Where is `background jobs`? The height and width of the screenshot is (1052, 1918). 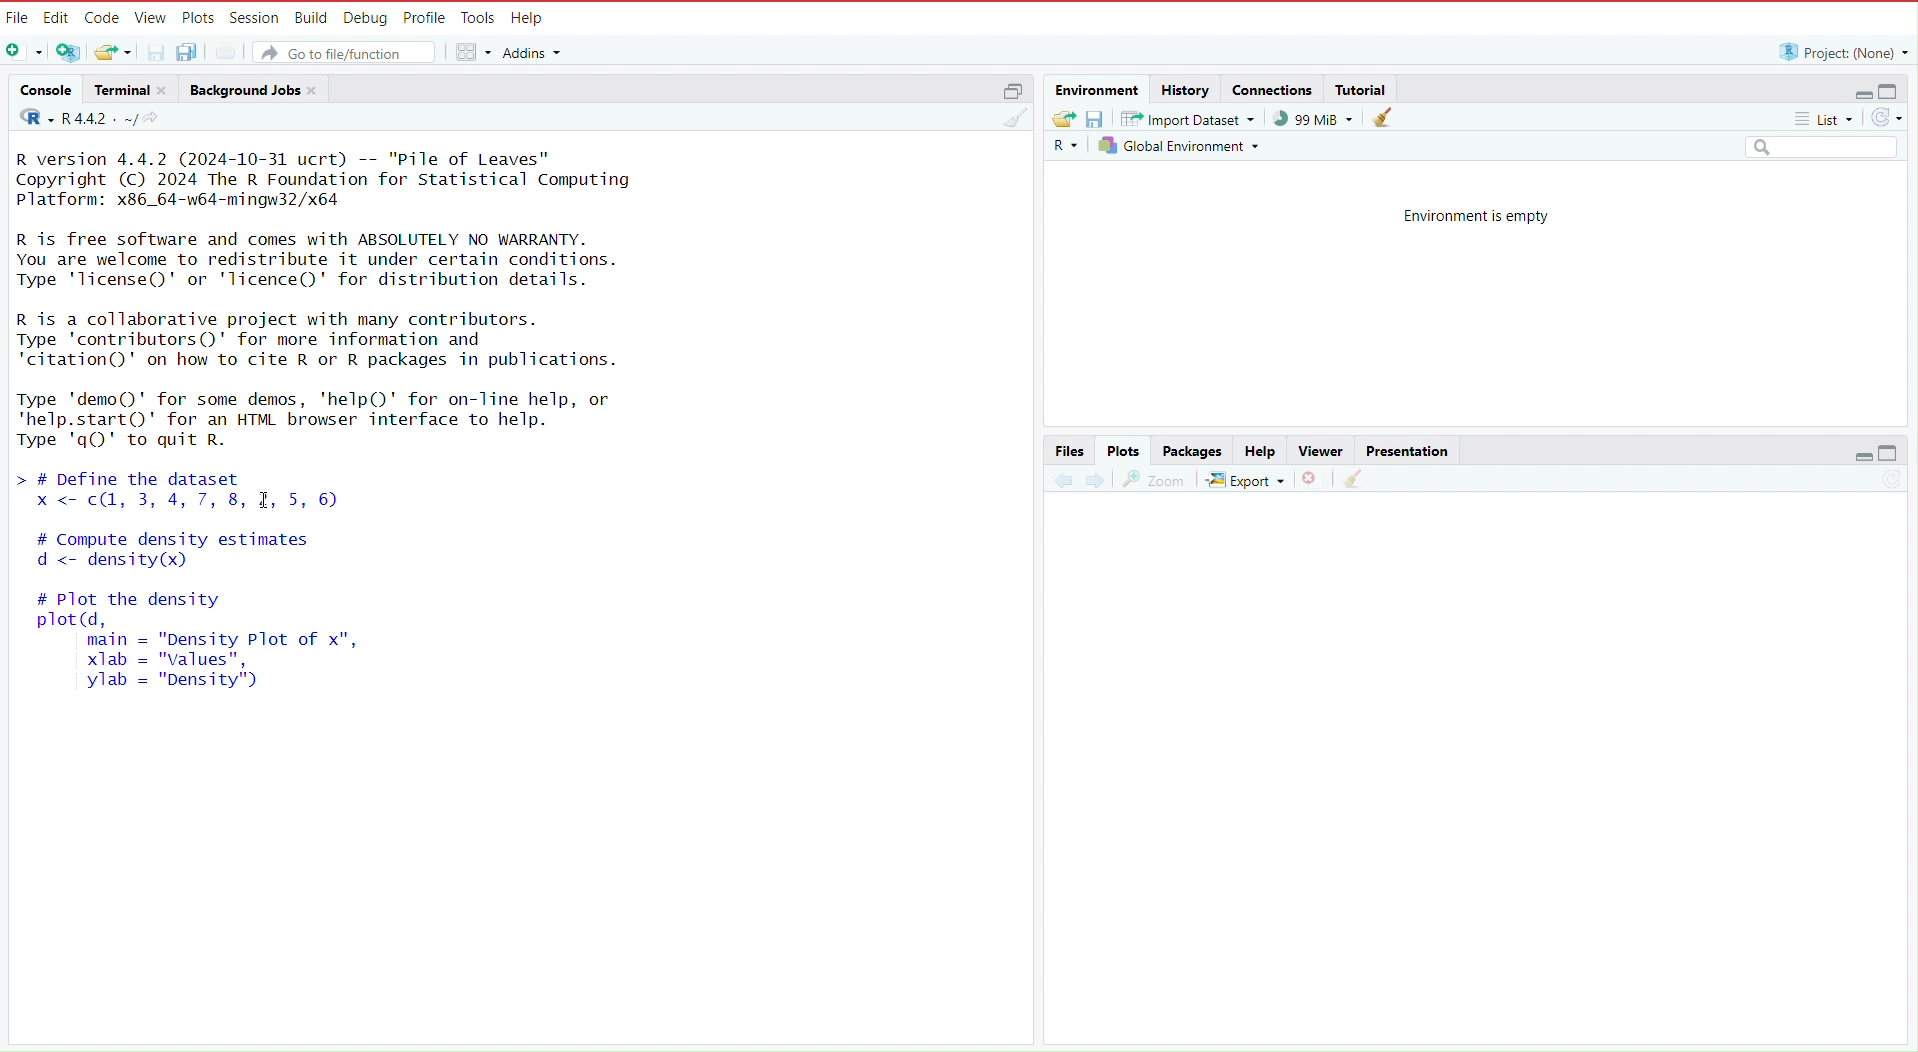
background jobs is located at coordinates (243, 88).